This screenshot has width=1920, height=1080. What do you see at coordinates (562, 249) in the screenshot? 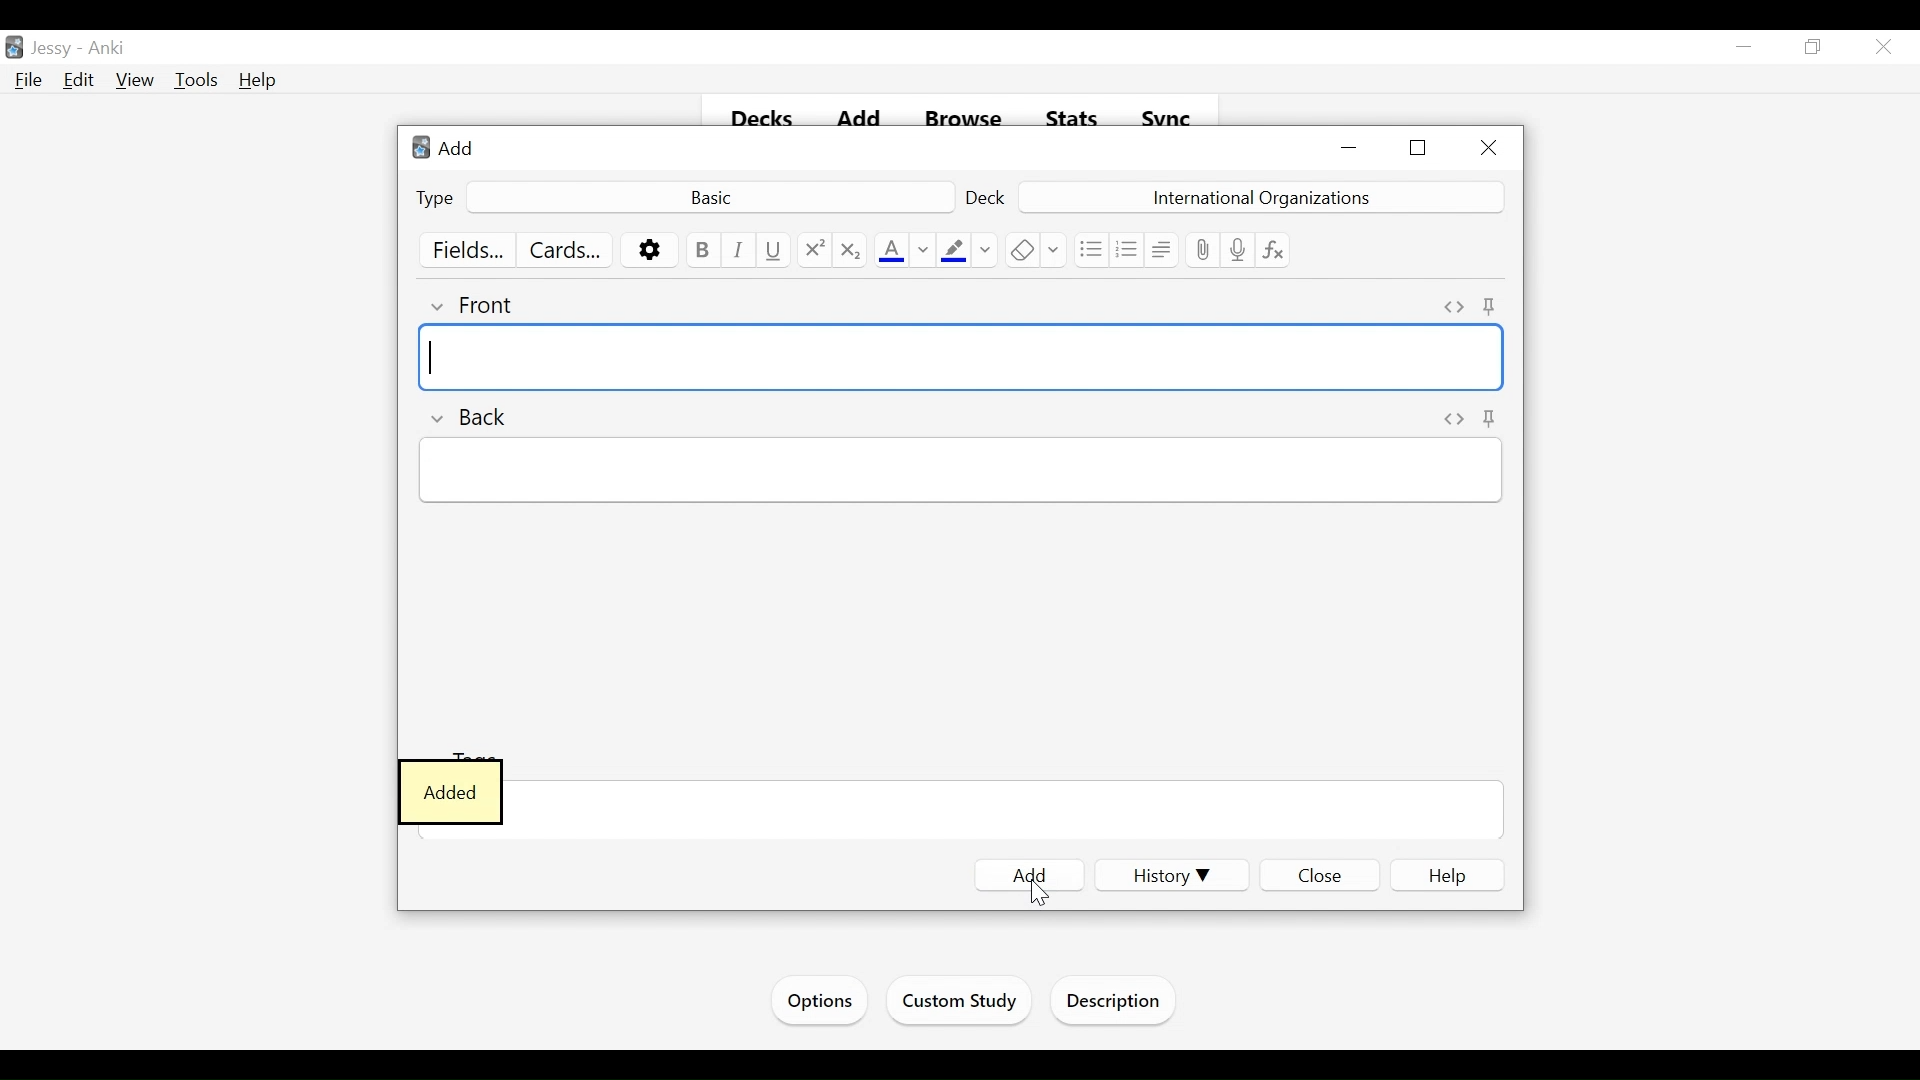
I see `Cards` at bounding box center [562, 249].